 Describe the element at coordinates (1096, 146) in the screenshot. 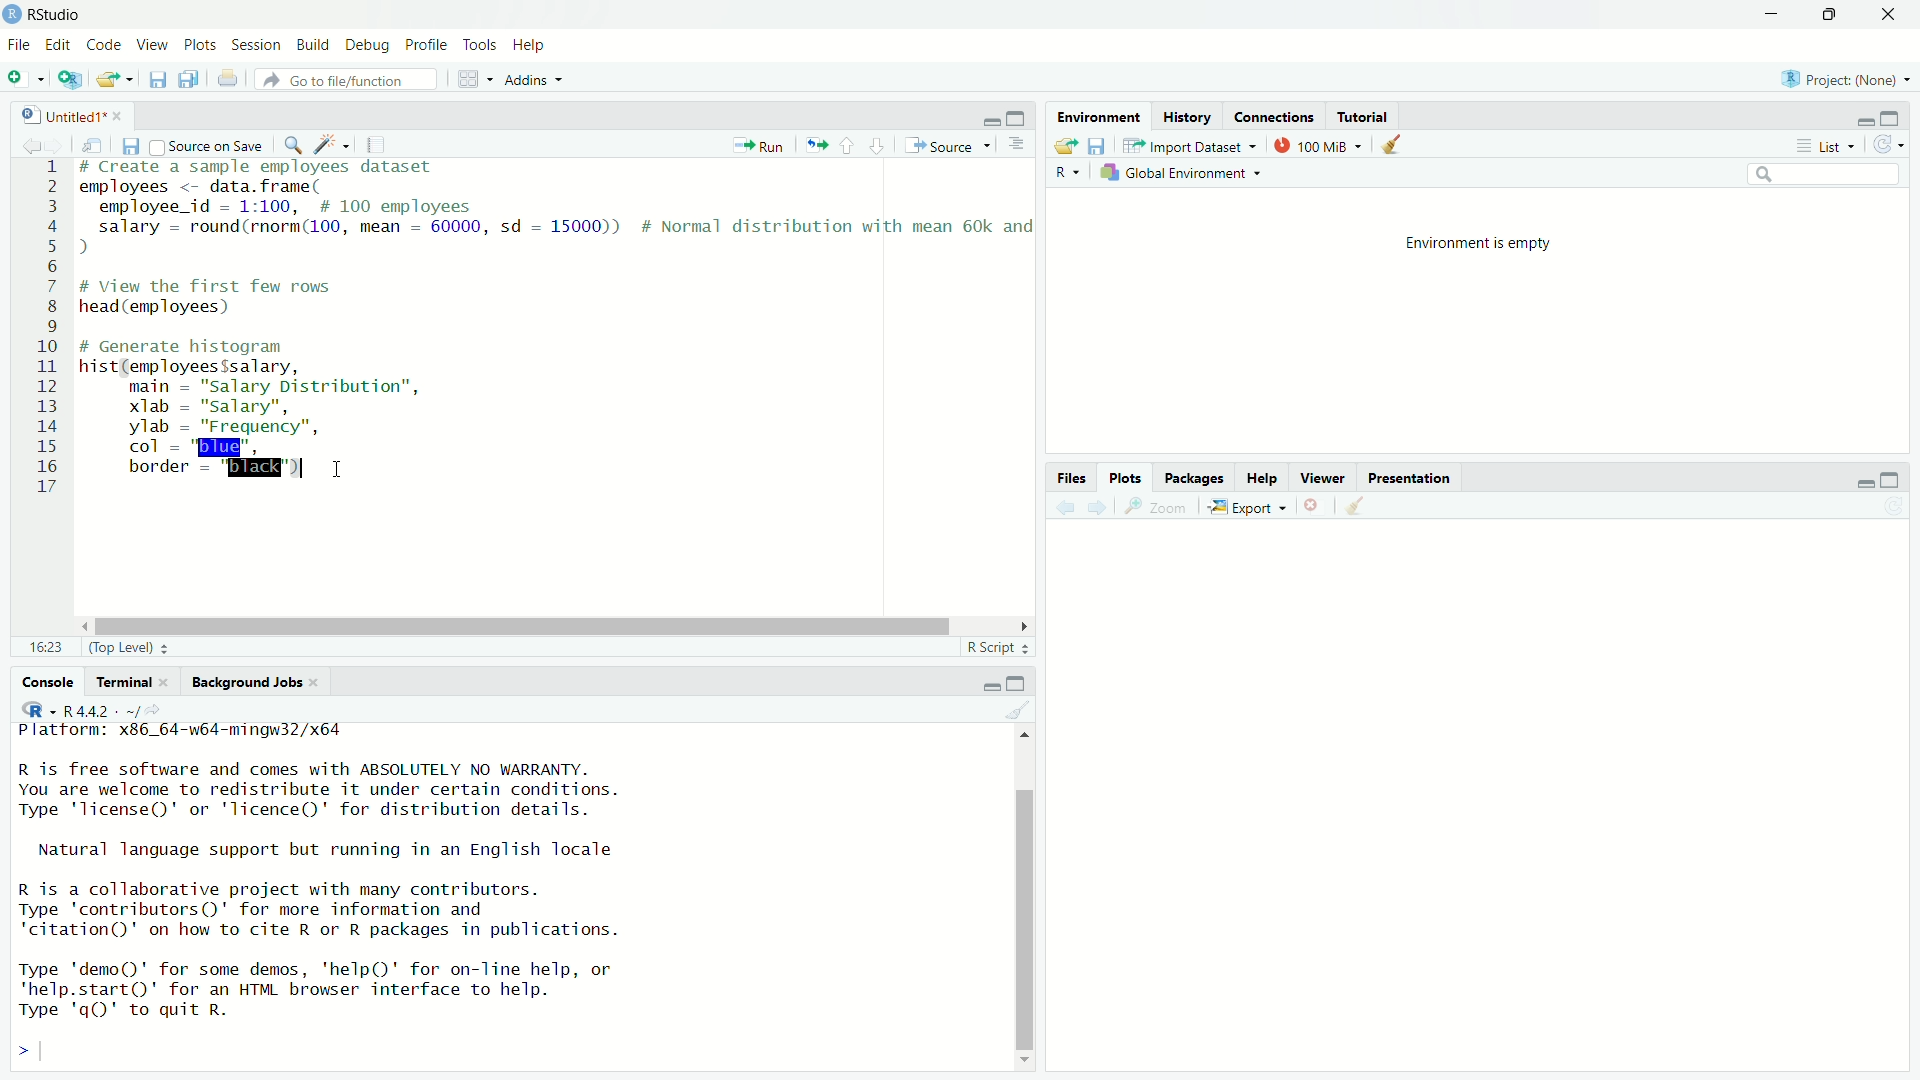

I see `save` at that location.